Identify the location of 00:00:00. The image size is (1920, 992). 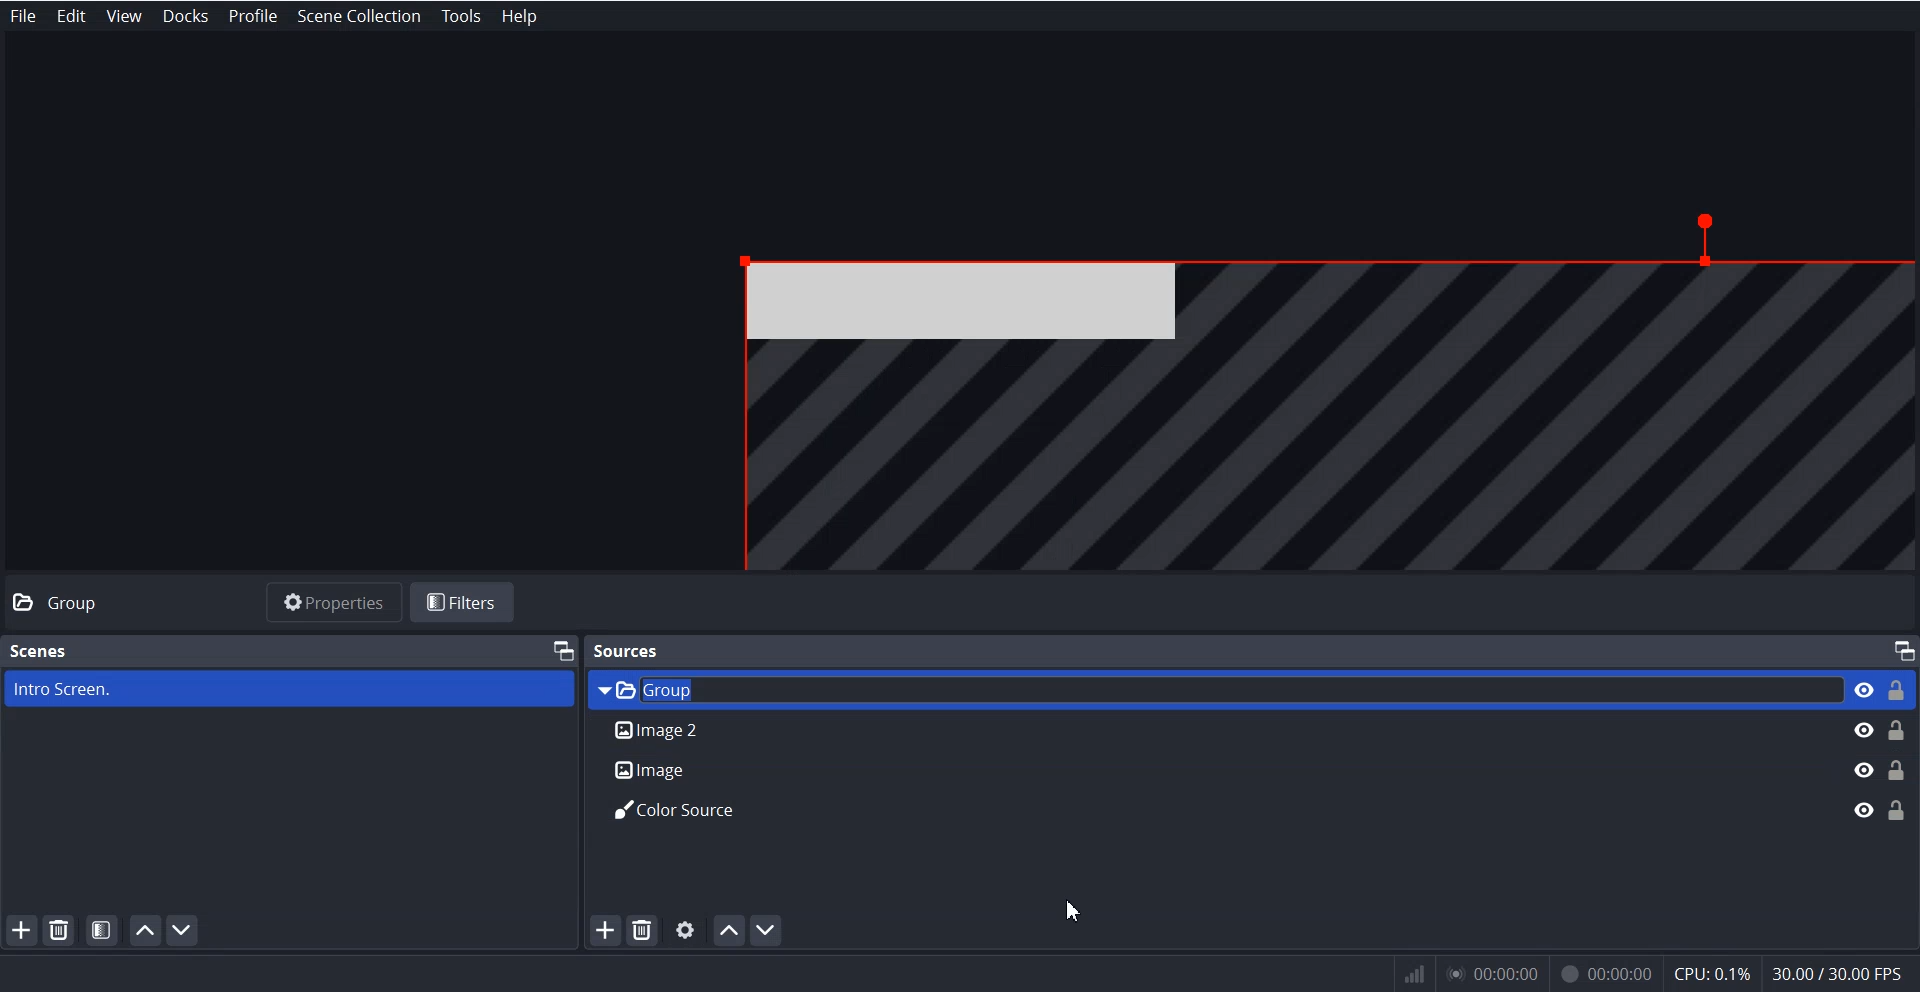
(1605, 971).